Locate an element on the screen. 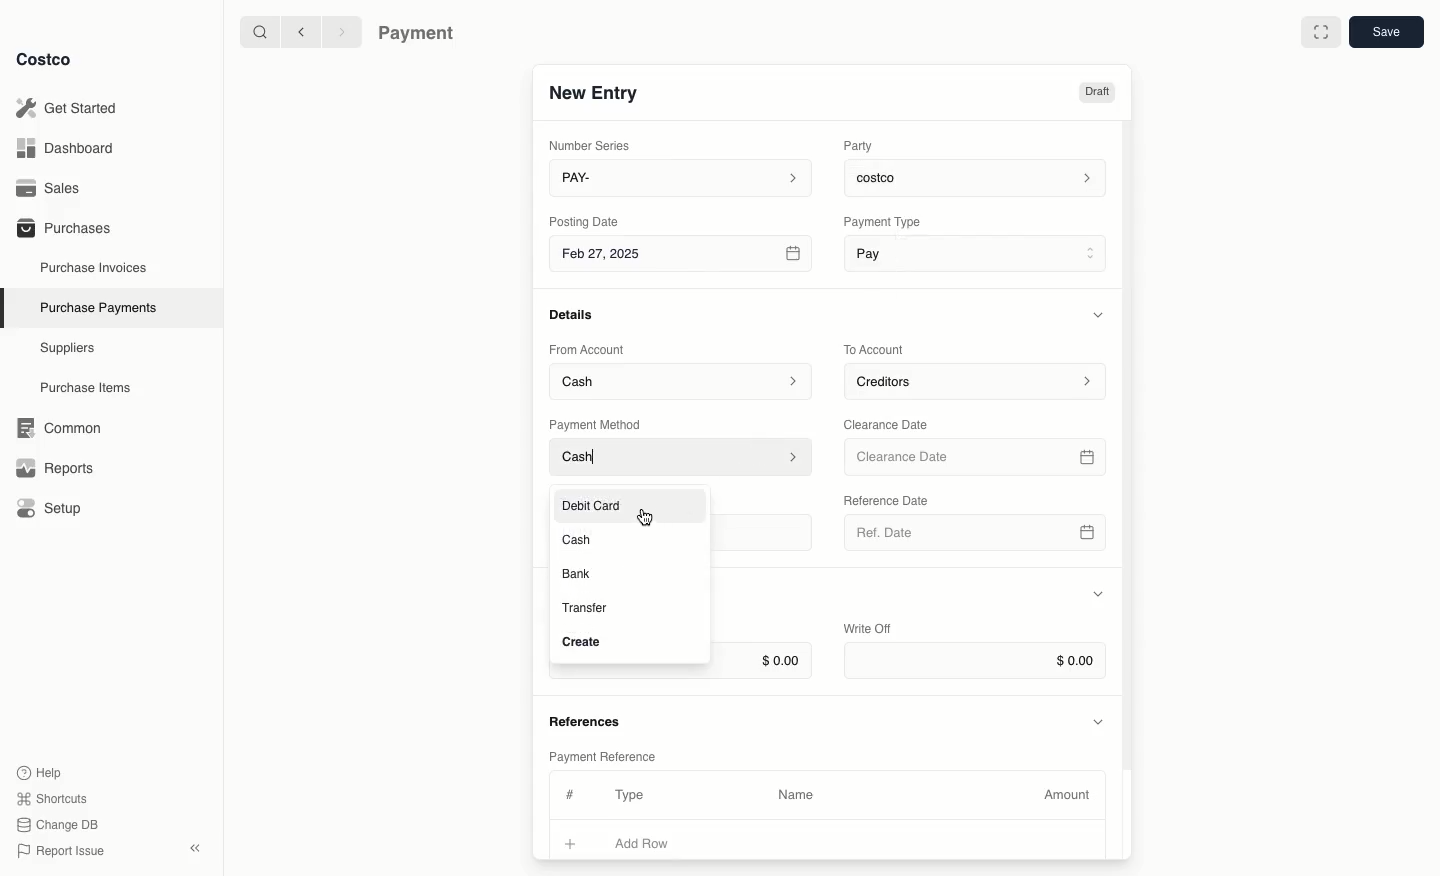 The width and height of the screenshot is (1440, 876). $0.00 is located at coordinates (975, 661).